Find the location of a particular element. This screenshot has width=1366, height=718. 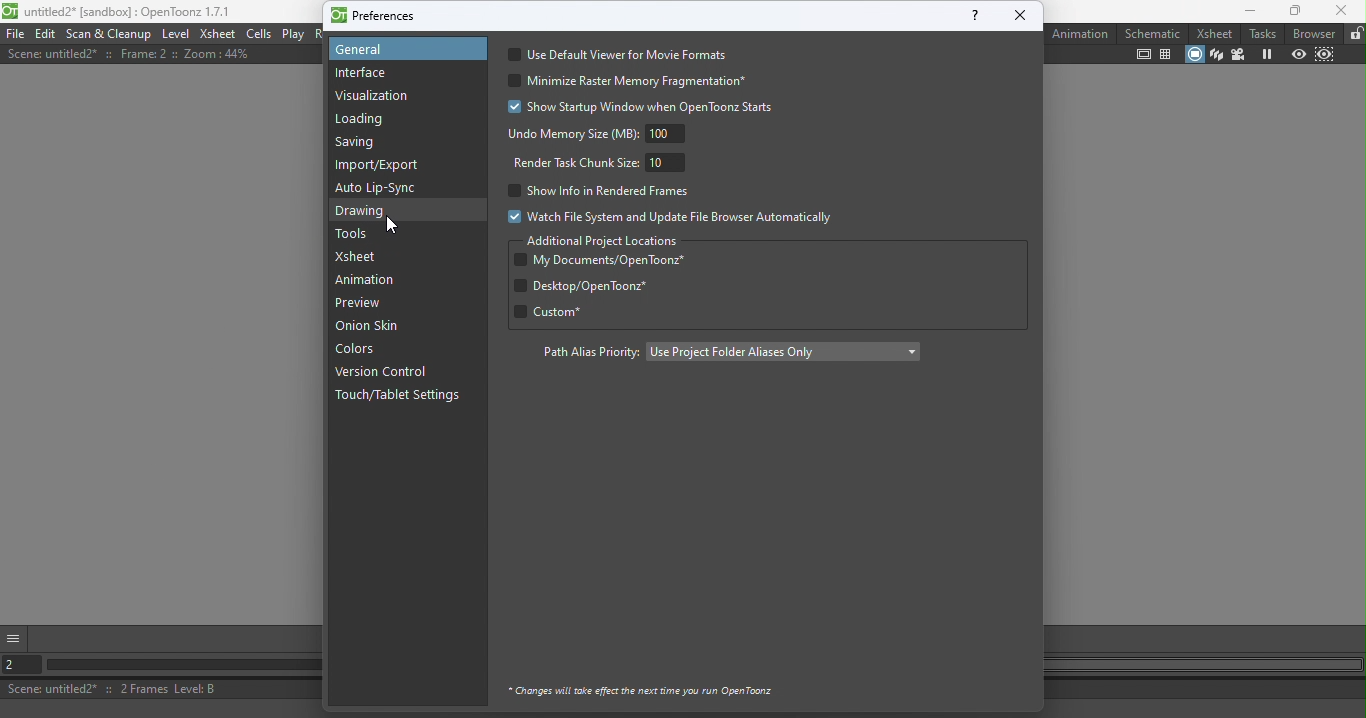

Scene: untitled2* :: Frame: 2 i: Zoom: 44% is located at coordinates (129, 54).